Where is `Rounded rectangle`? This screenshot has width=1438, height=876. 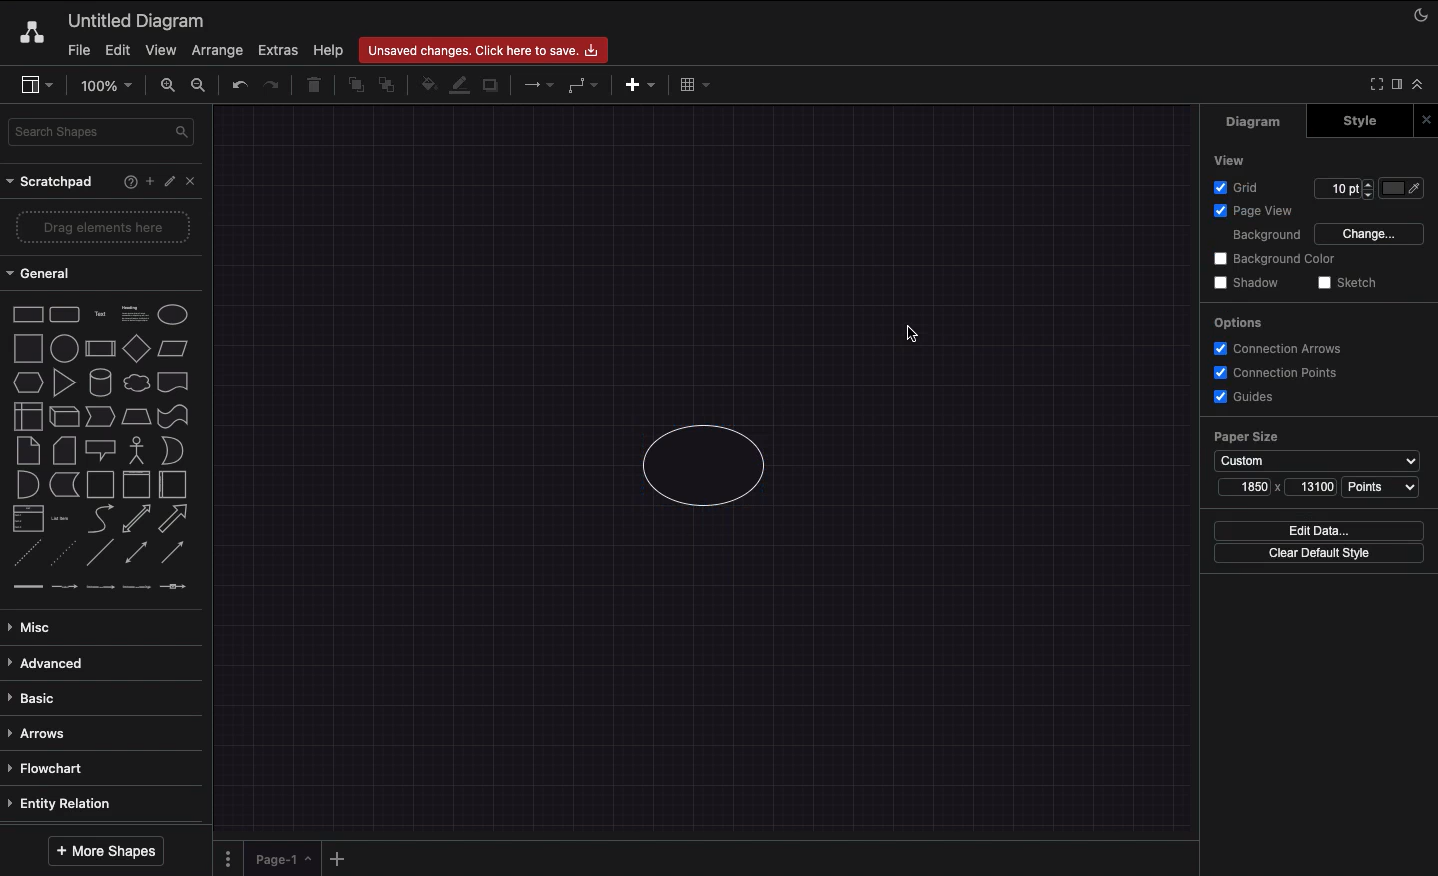
Rounded rectangle is located at coordinates (65, 313).